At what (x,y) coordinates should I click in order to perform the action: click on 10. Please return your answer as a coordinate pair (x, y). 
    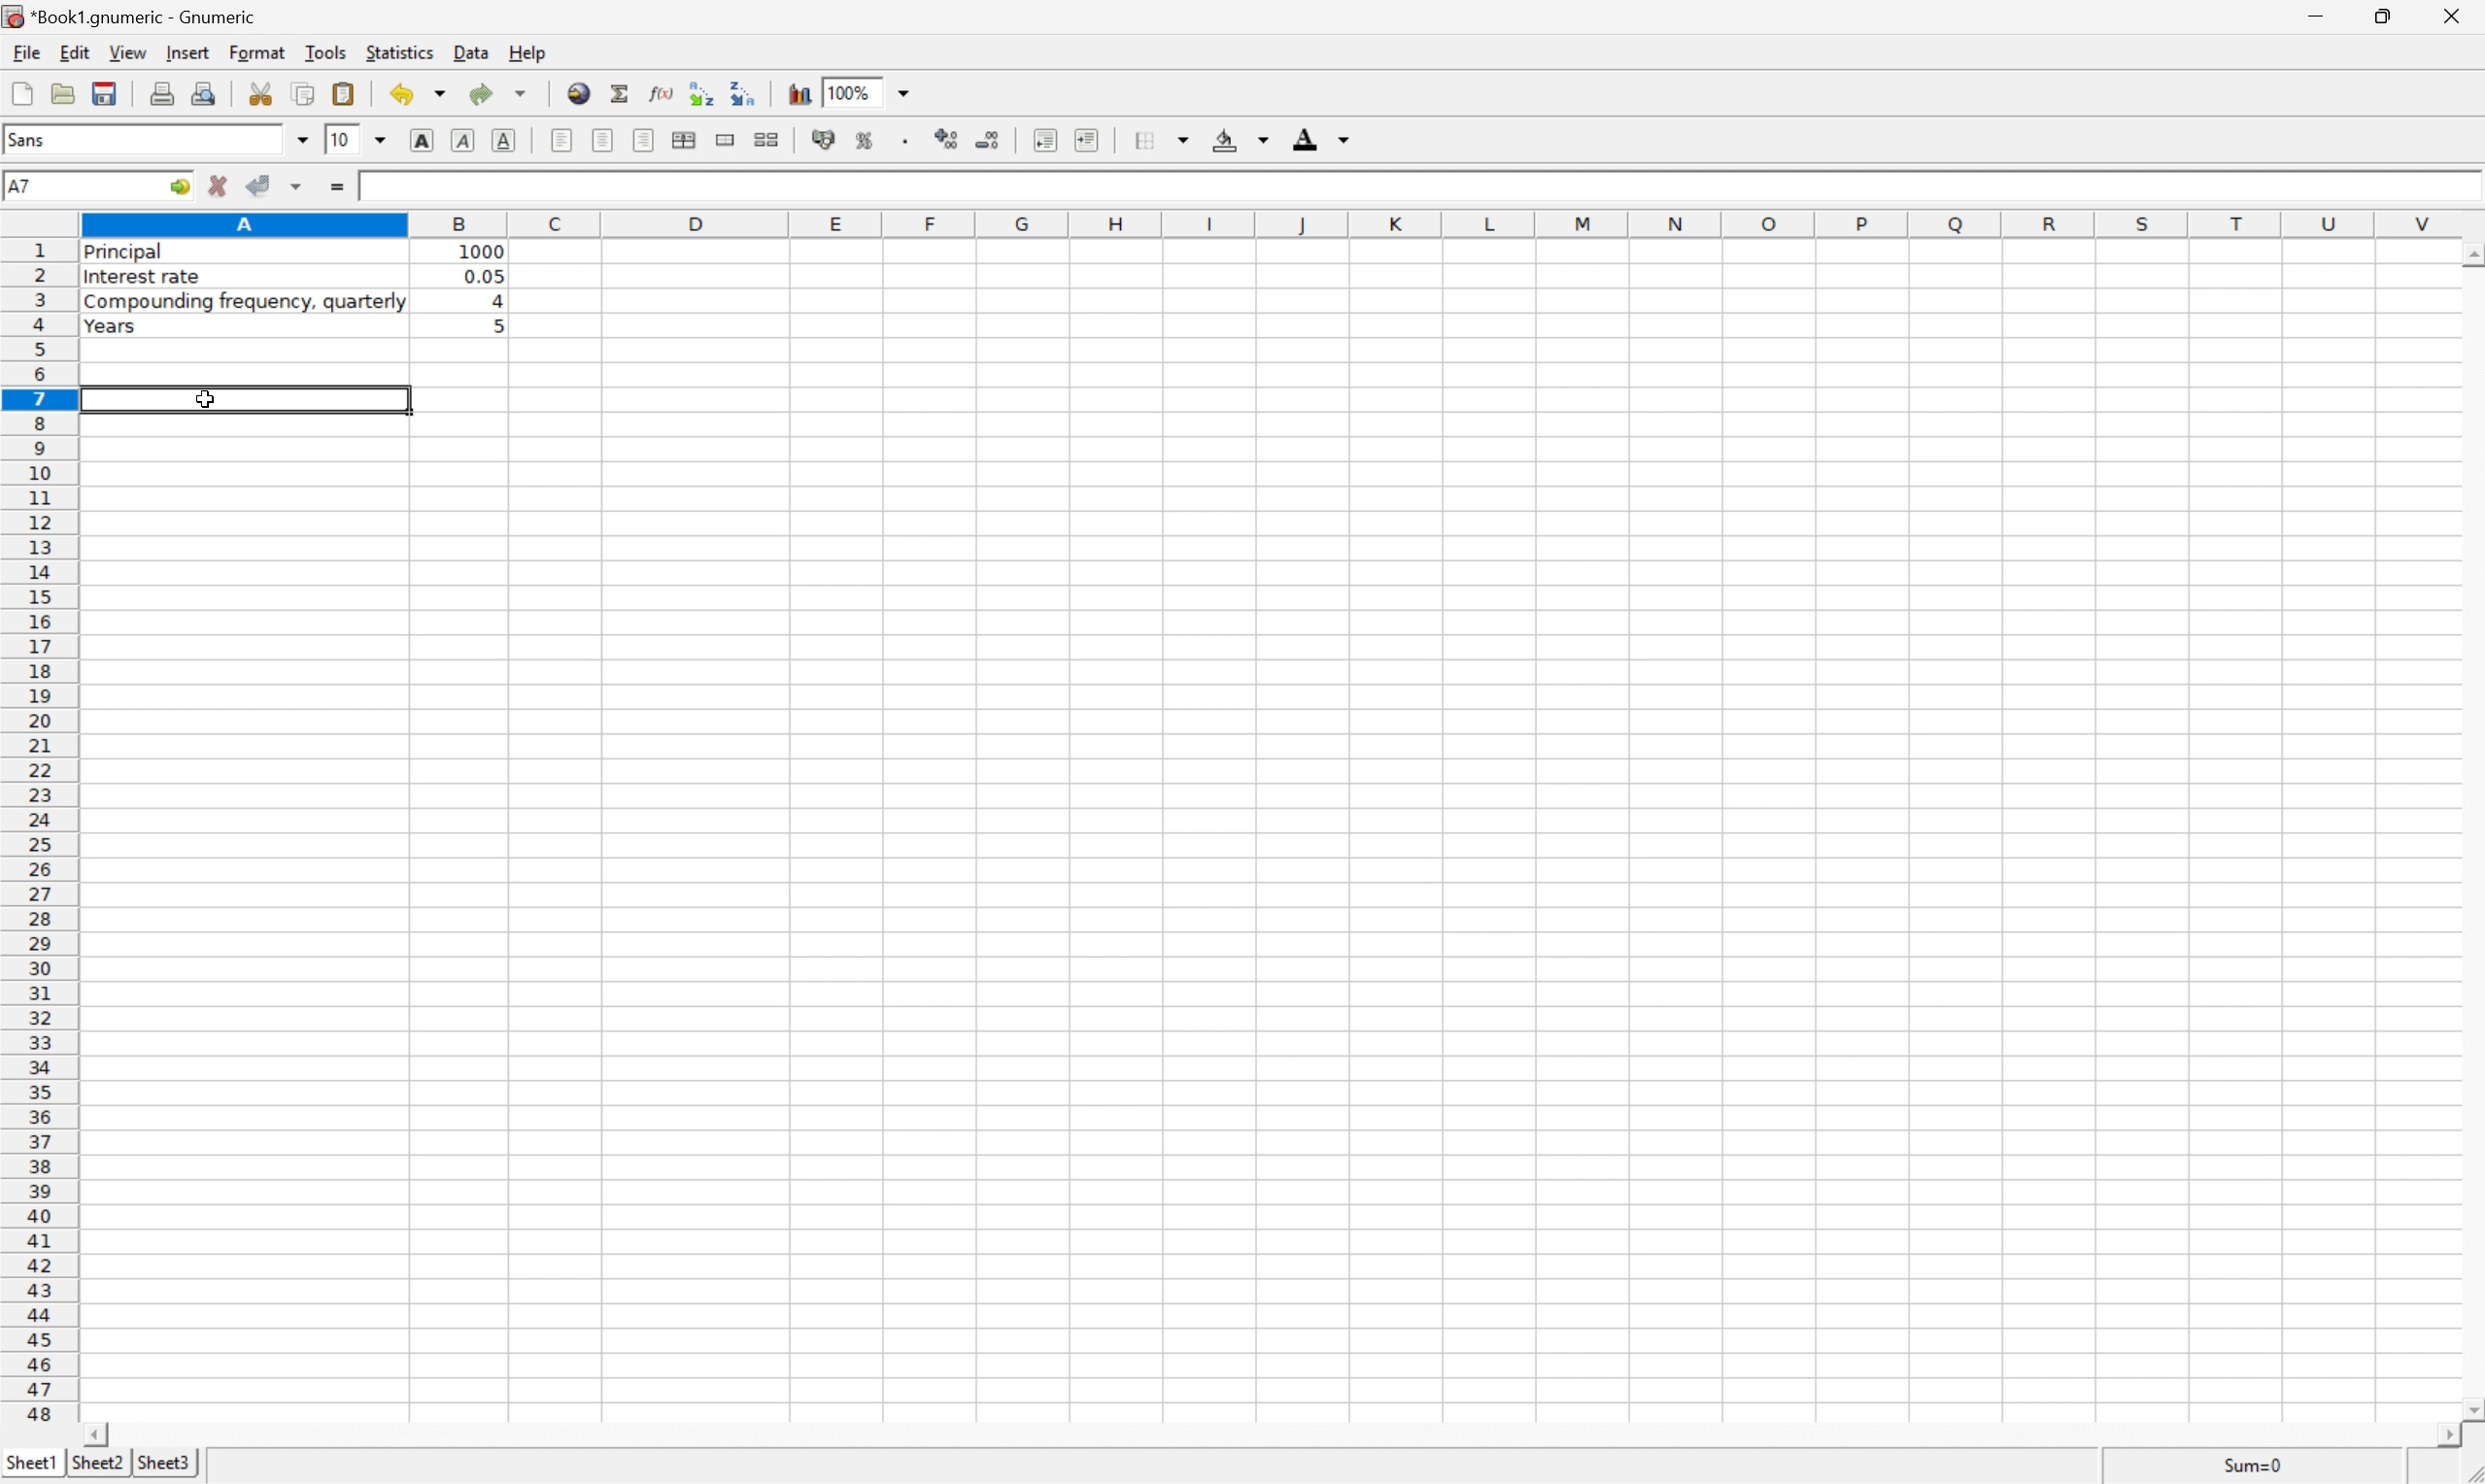
    Looking at the image, I should click on (343, 141).